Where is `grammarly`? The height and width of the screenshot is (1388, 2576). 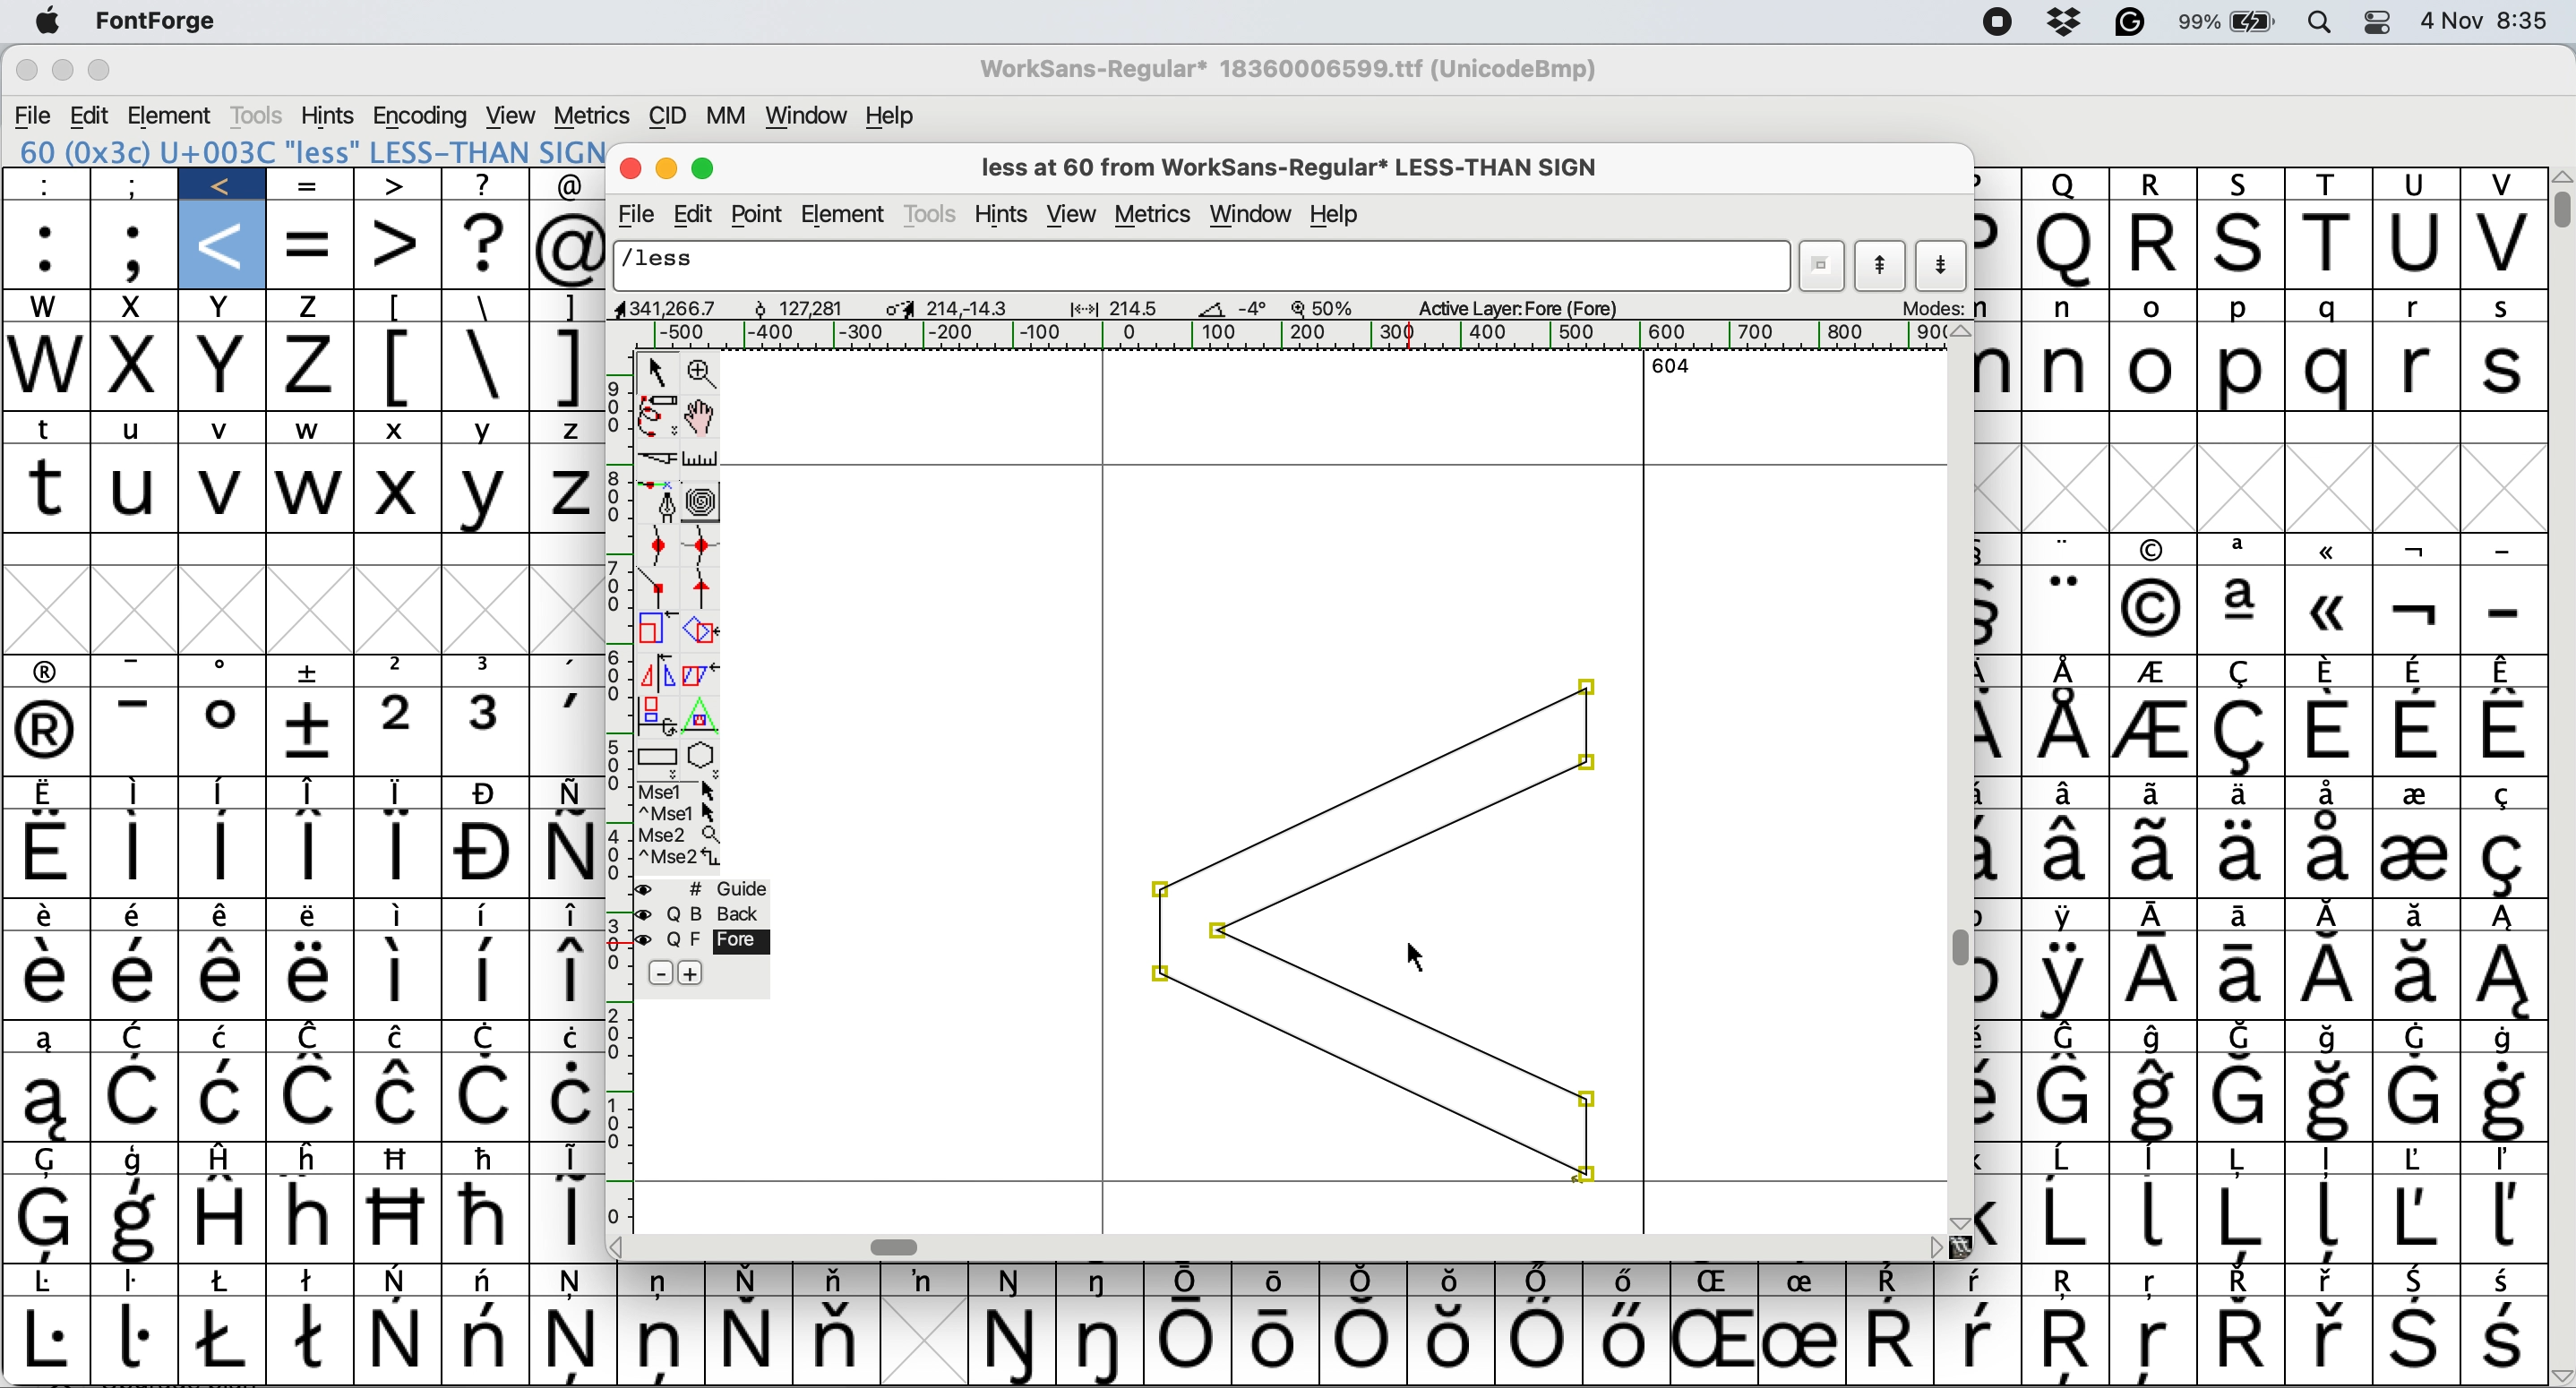 grammarly is located at coordinates (2128, 23).